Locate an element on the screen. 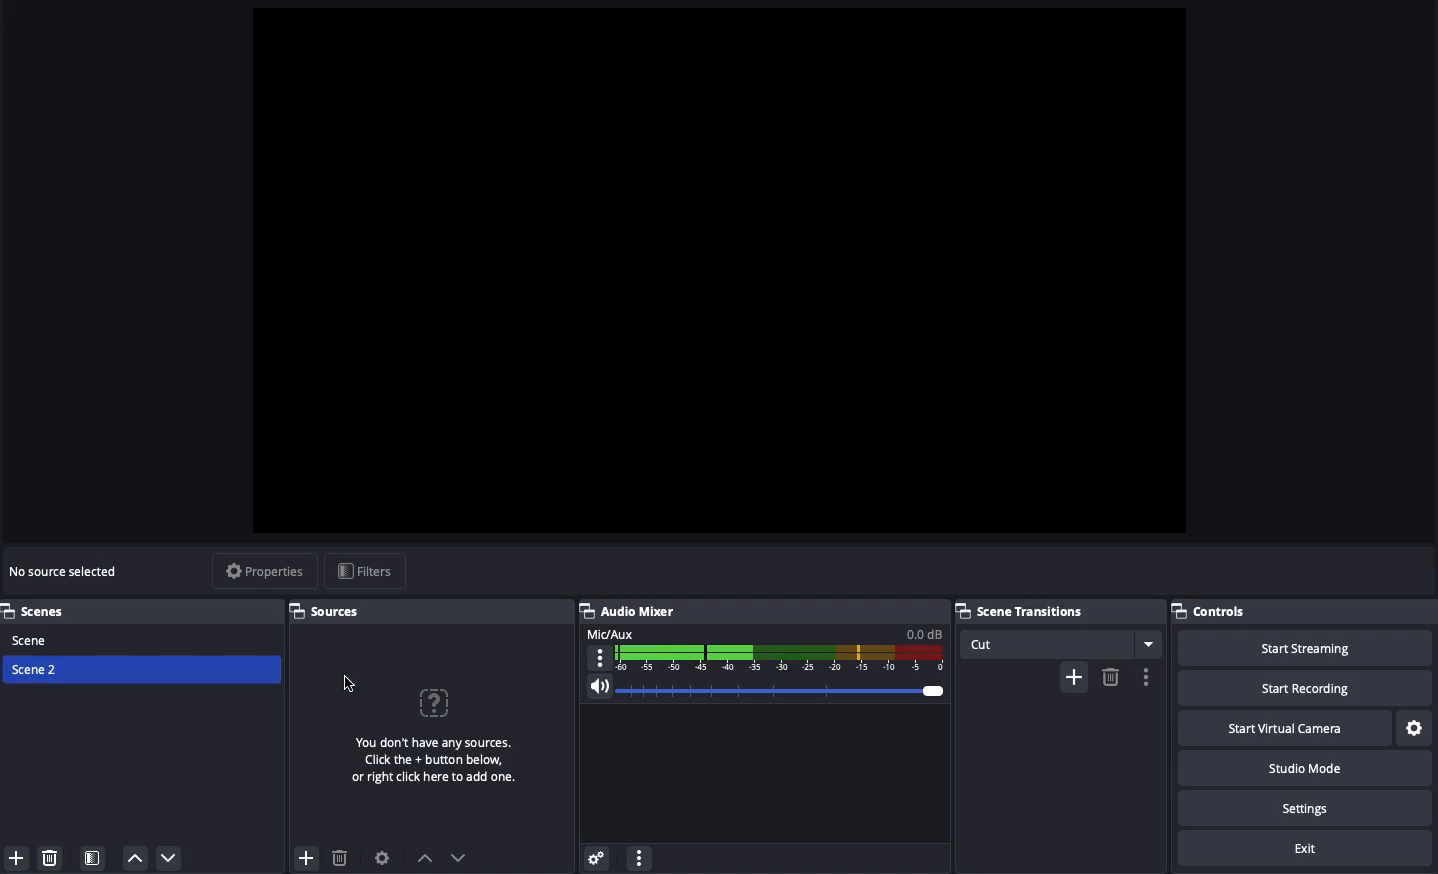  next is located at coordinates (464, 857).